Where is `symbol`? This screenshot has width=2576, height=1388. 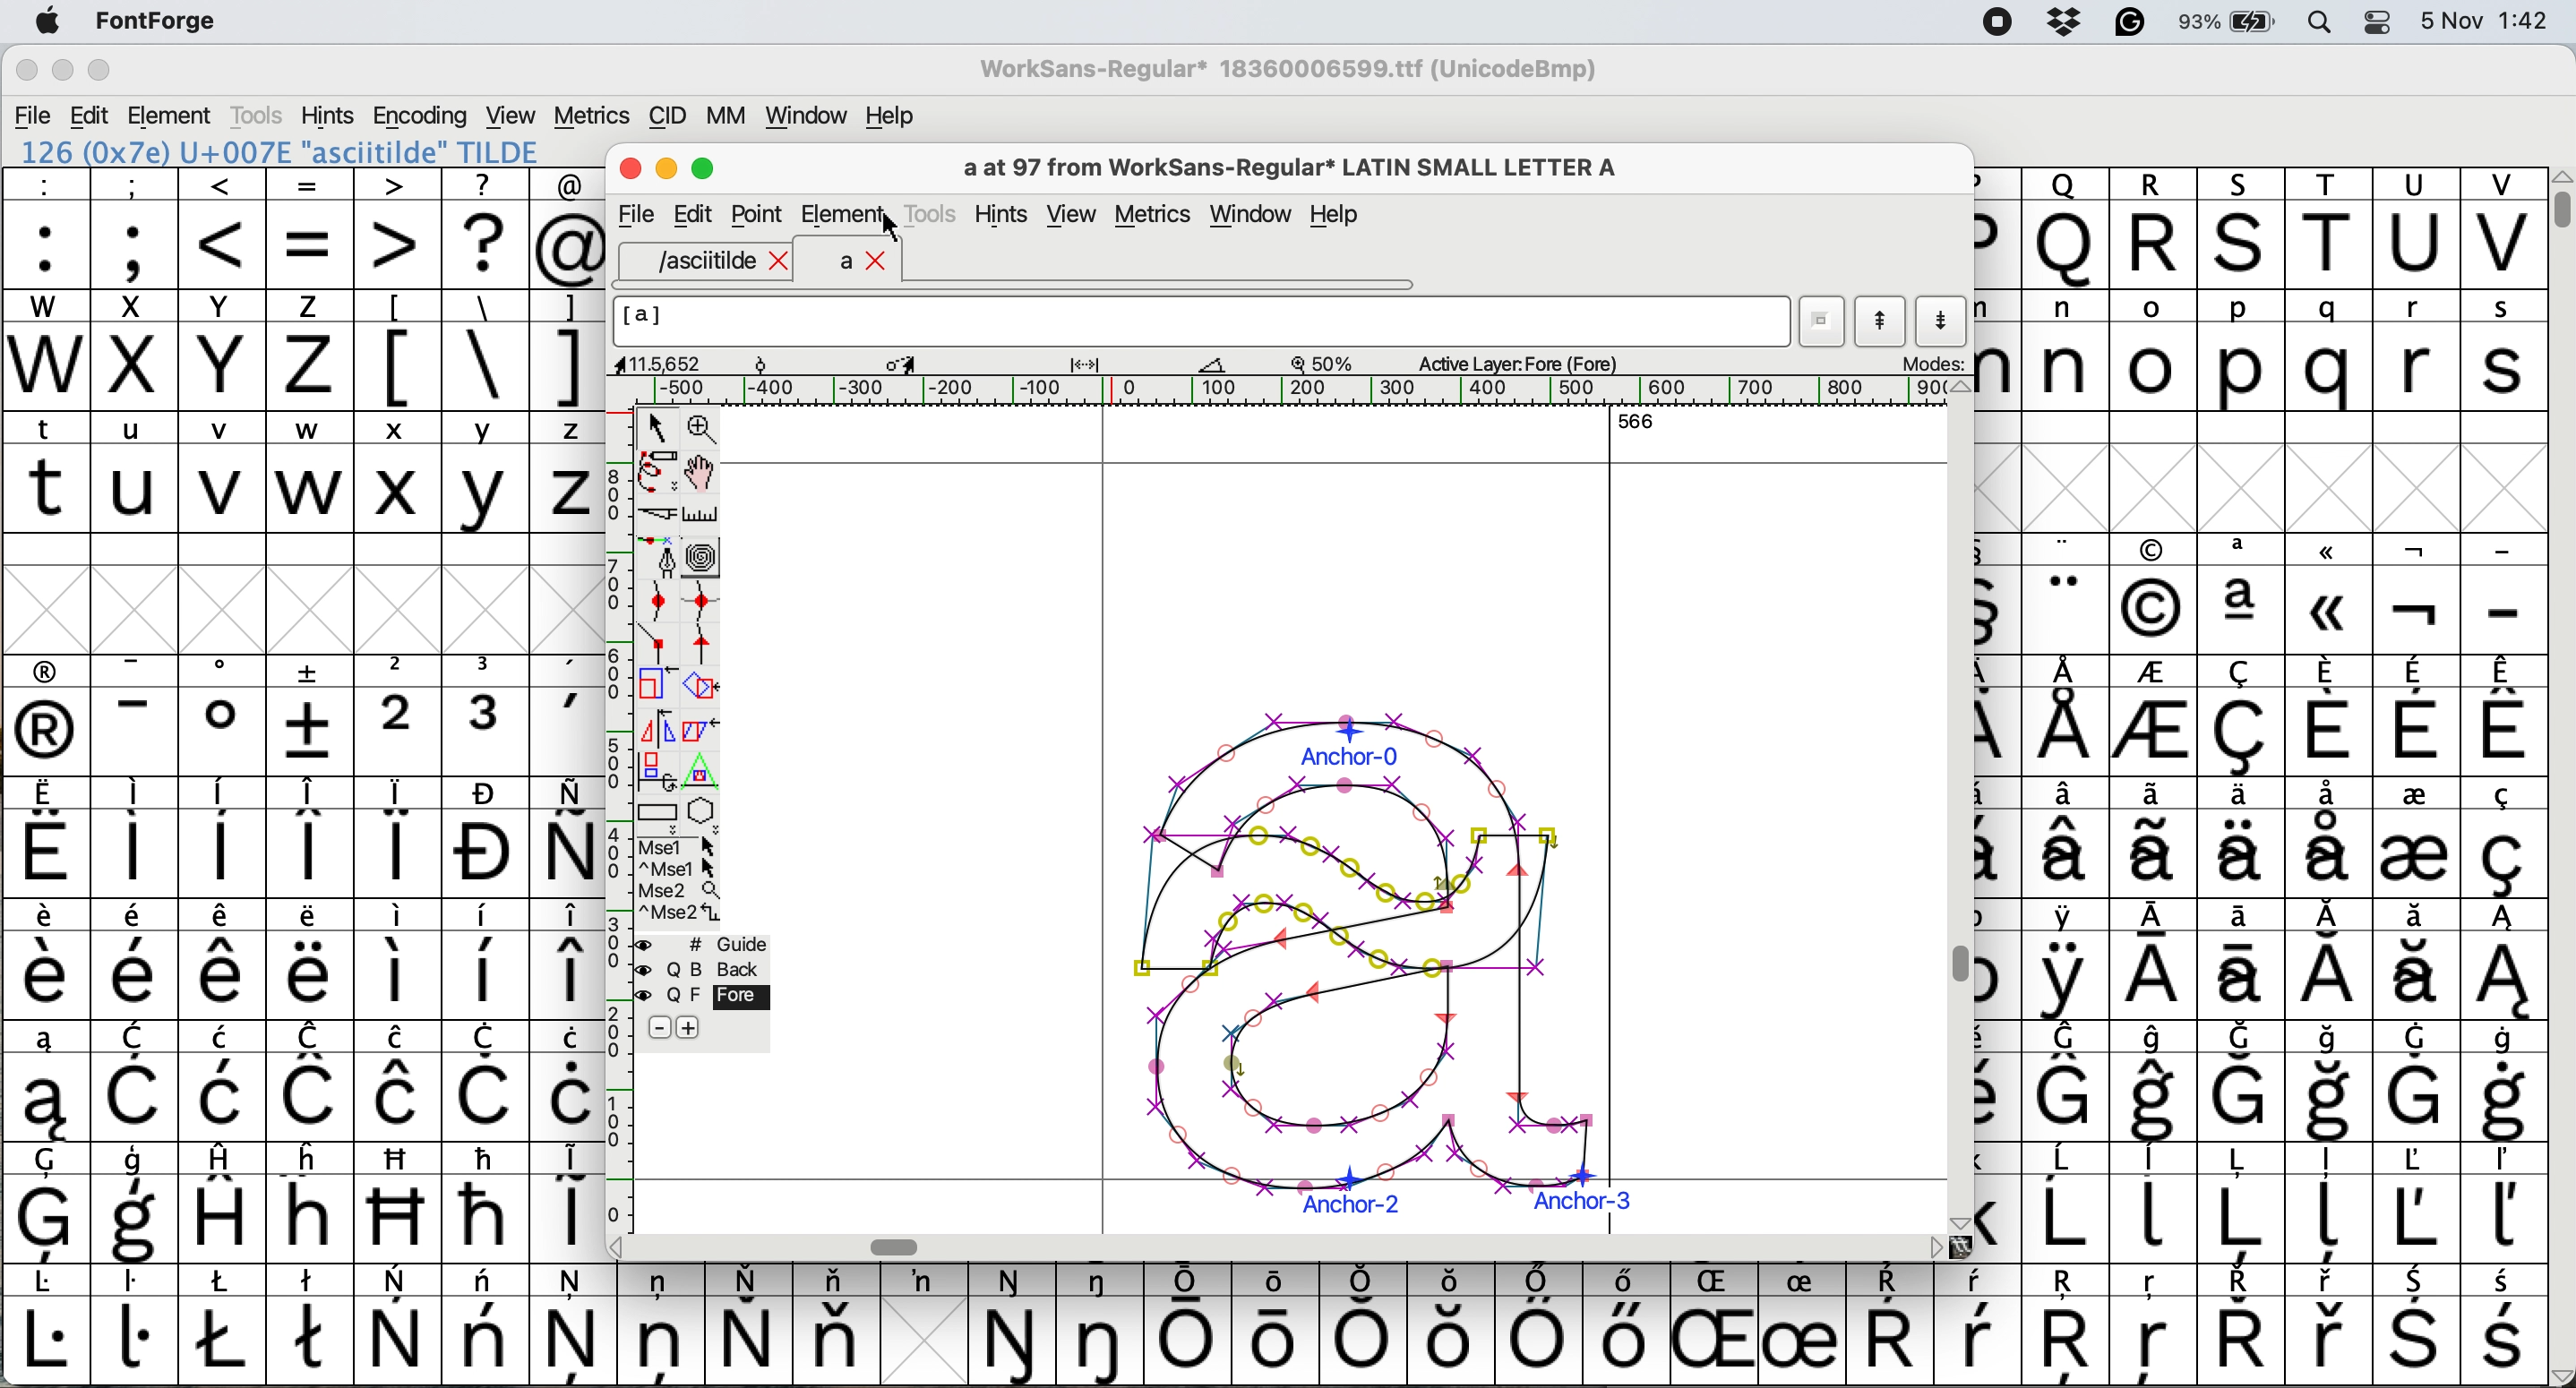
symbol is located at coordinates (2331, 1326).